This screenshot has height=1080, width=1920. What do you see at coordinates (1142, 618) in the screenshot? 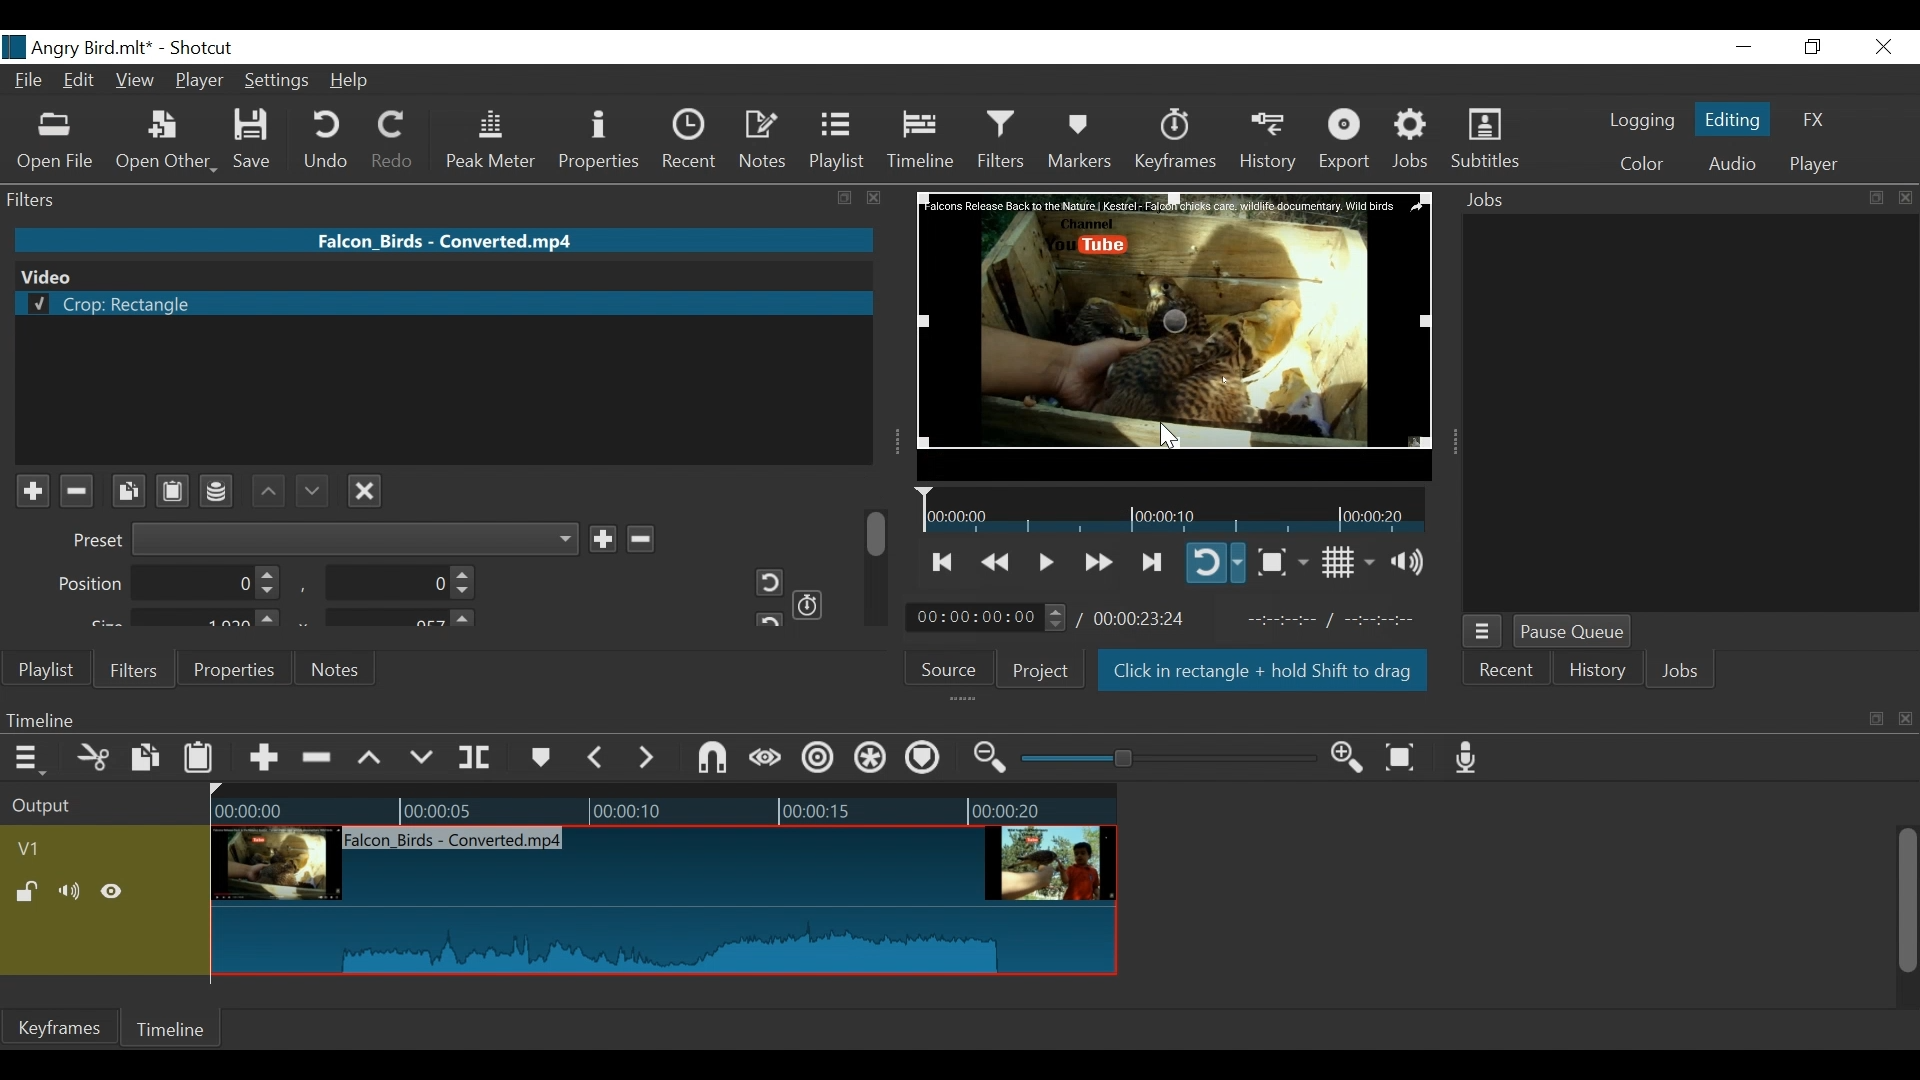
I see `Total Duration` at bounding box center [1142, 618].